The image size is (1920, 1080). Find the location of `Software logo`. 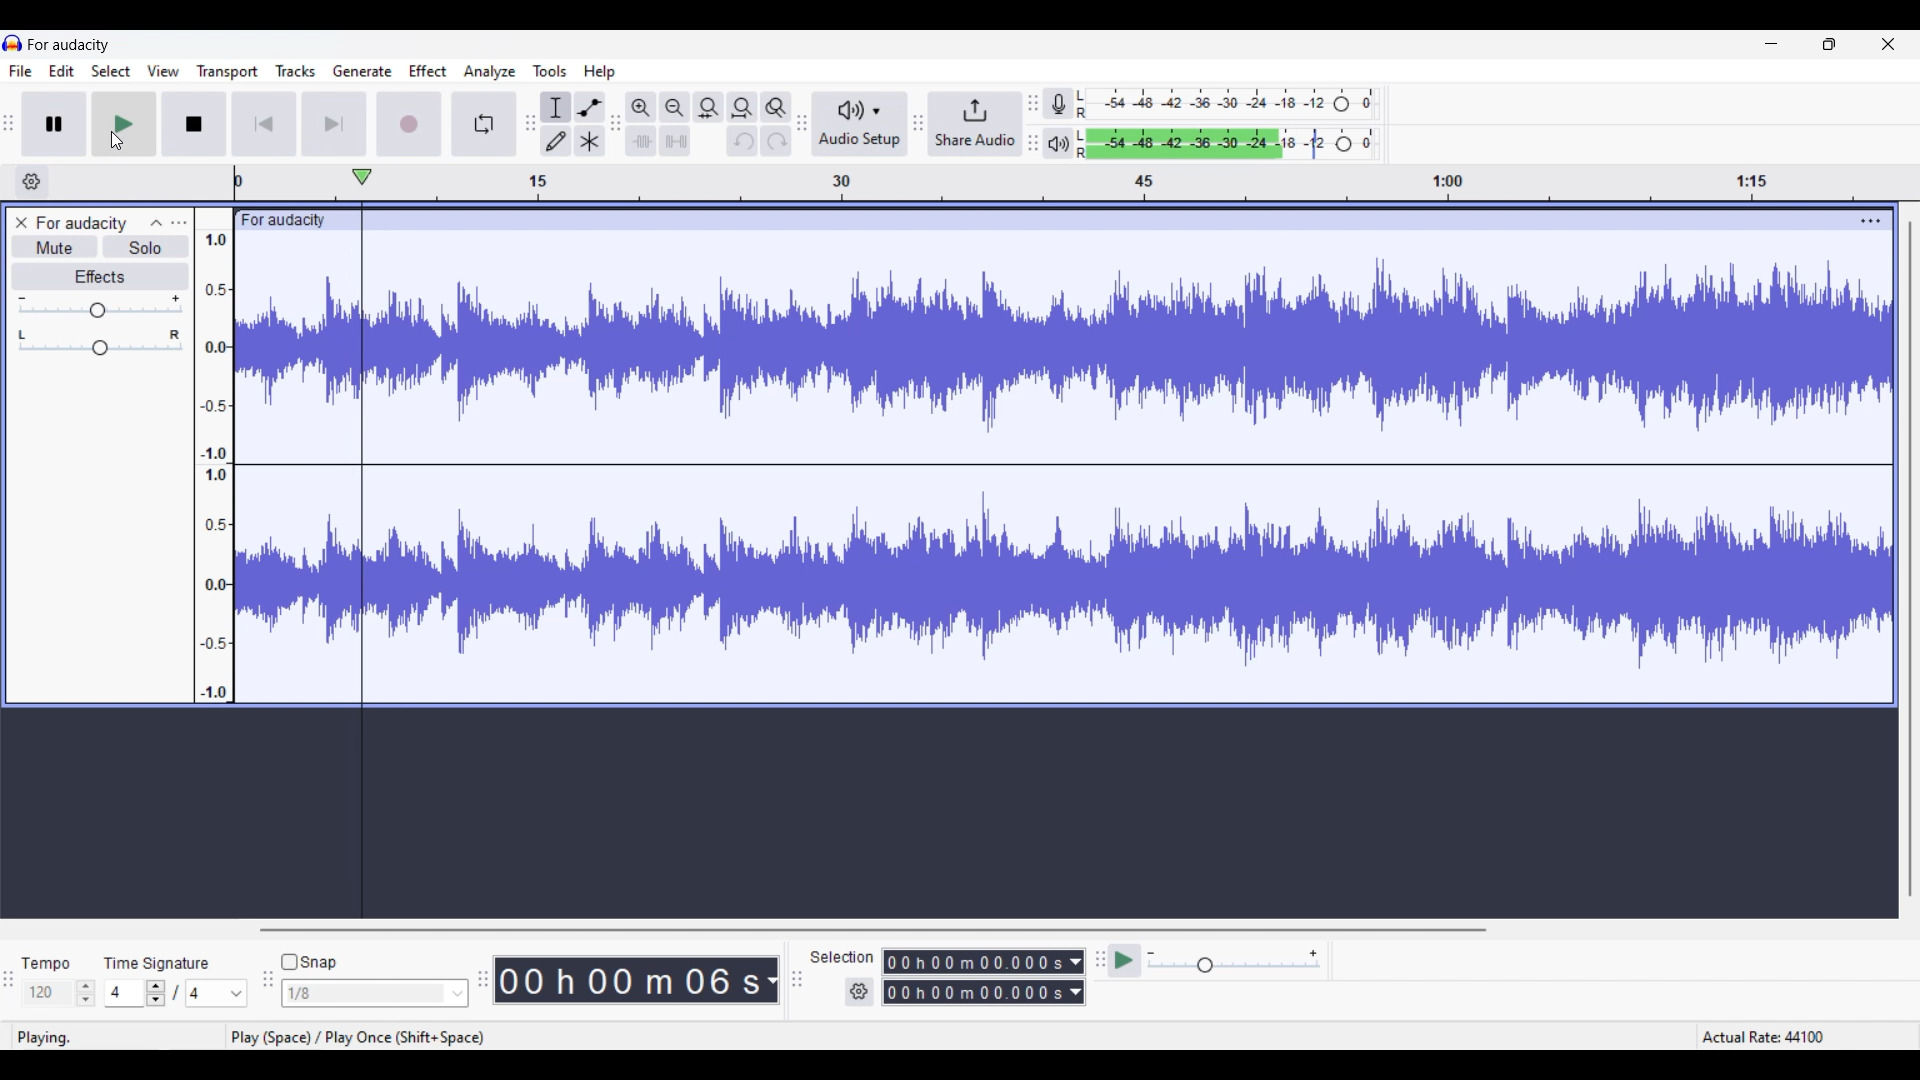

Software logo is located at coordinates (13, 43).